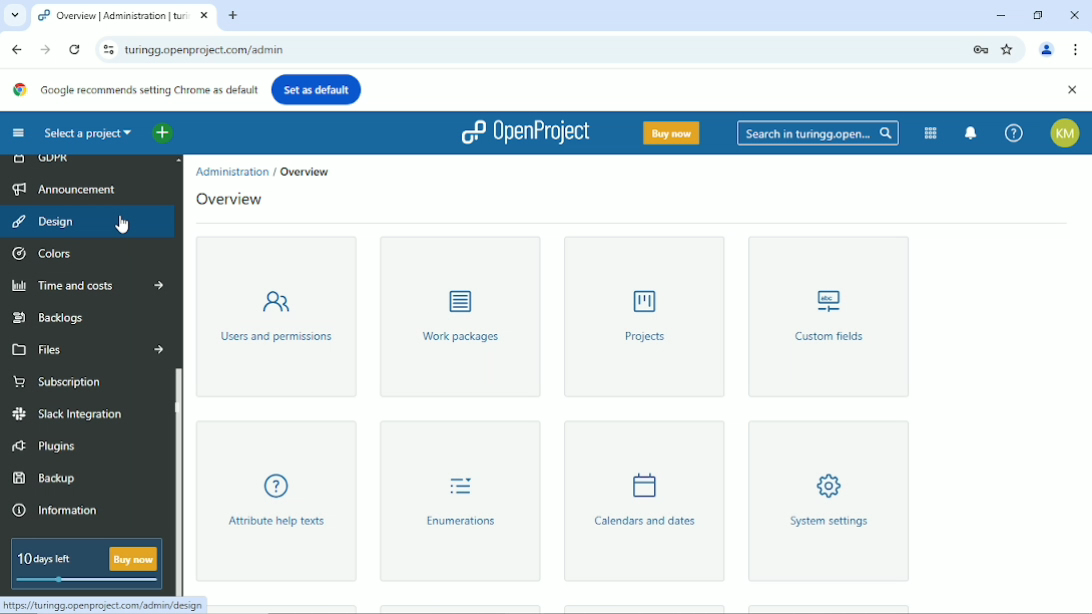  Describe the element at coordinates (1071, 90) in the screenshot. I see `Close` at that location.